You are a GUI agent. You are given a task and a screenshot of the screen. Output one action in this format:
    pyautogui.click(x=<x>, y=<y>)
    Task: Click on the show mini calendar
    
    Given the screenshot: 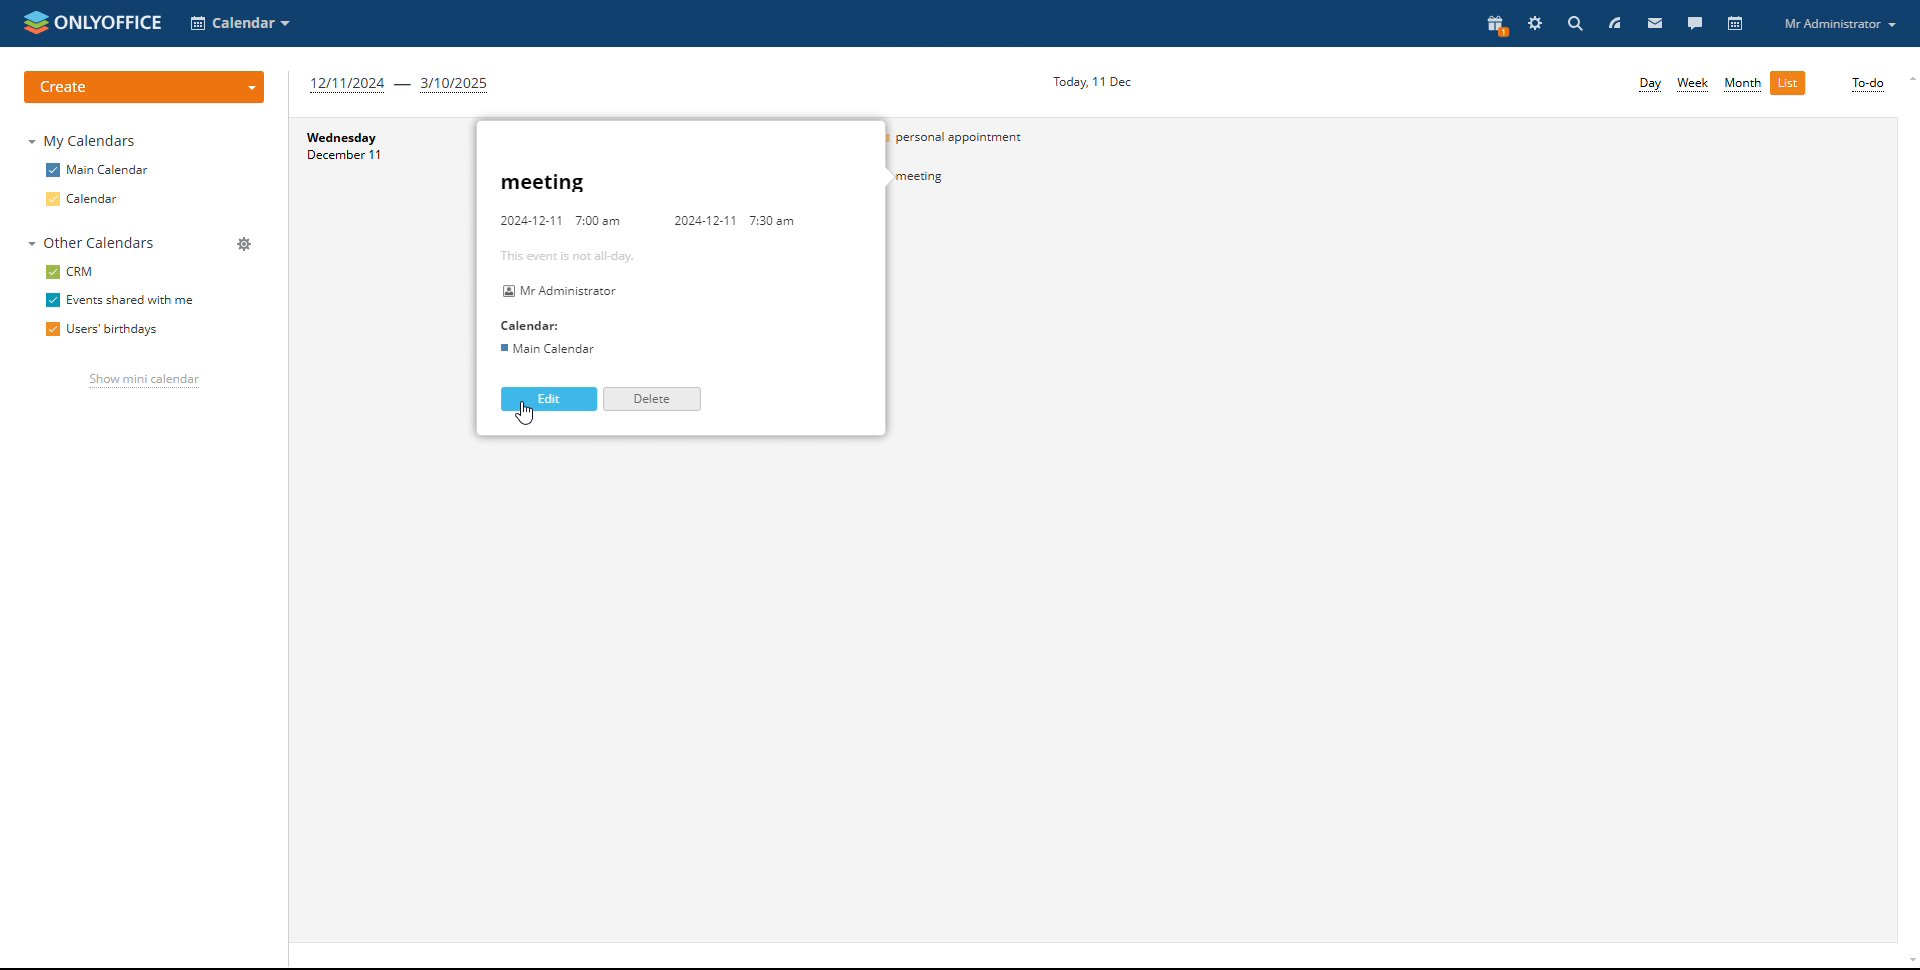 What is the action you would take?
    pyautogui.click(x=143, y=382)
    